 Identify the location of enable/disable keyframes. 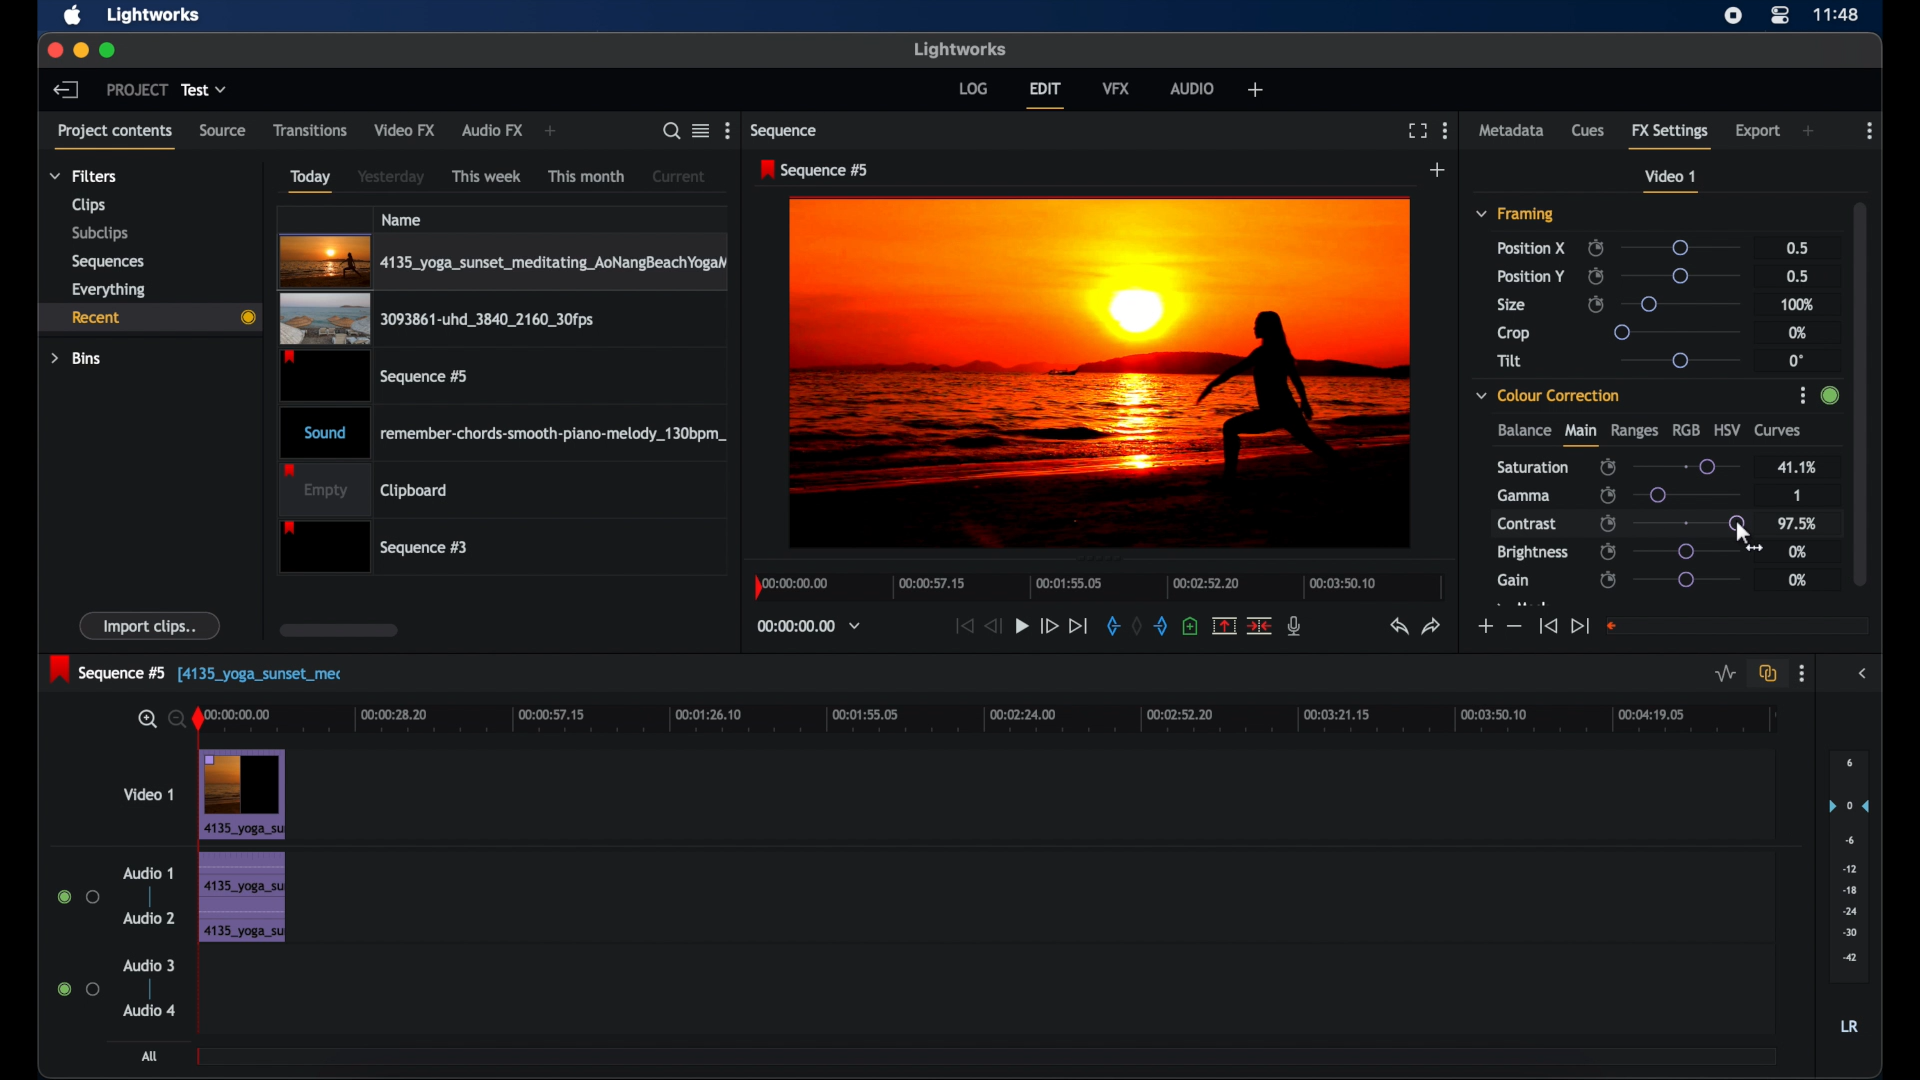
(1609, 523).